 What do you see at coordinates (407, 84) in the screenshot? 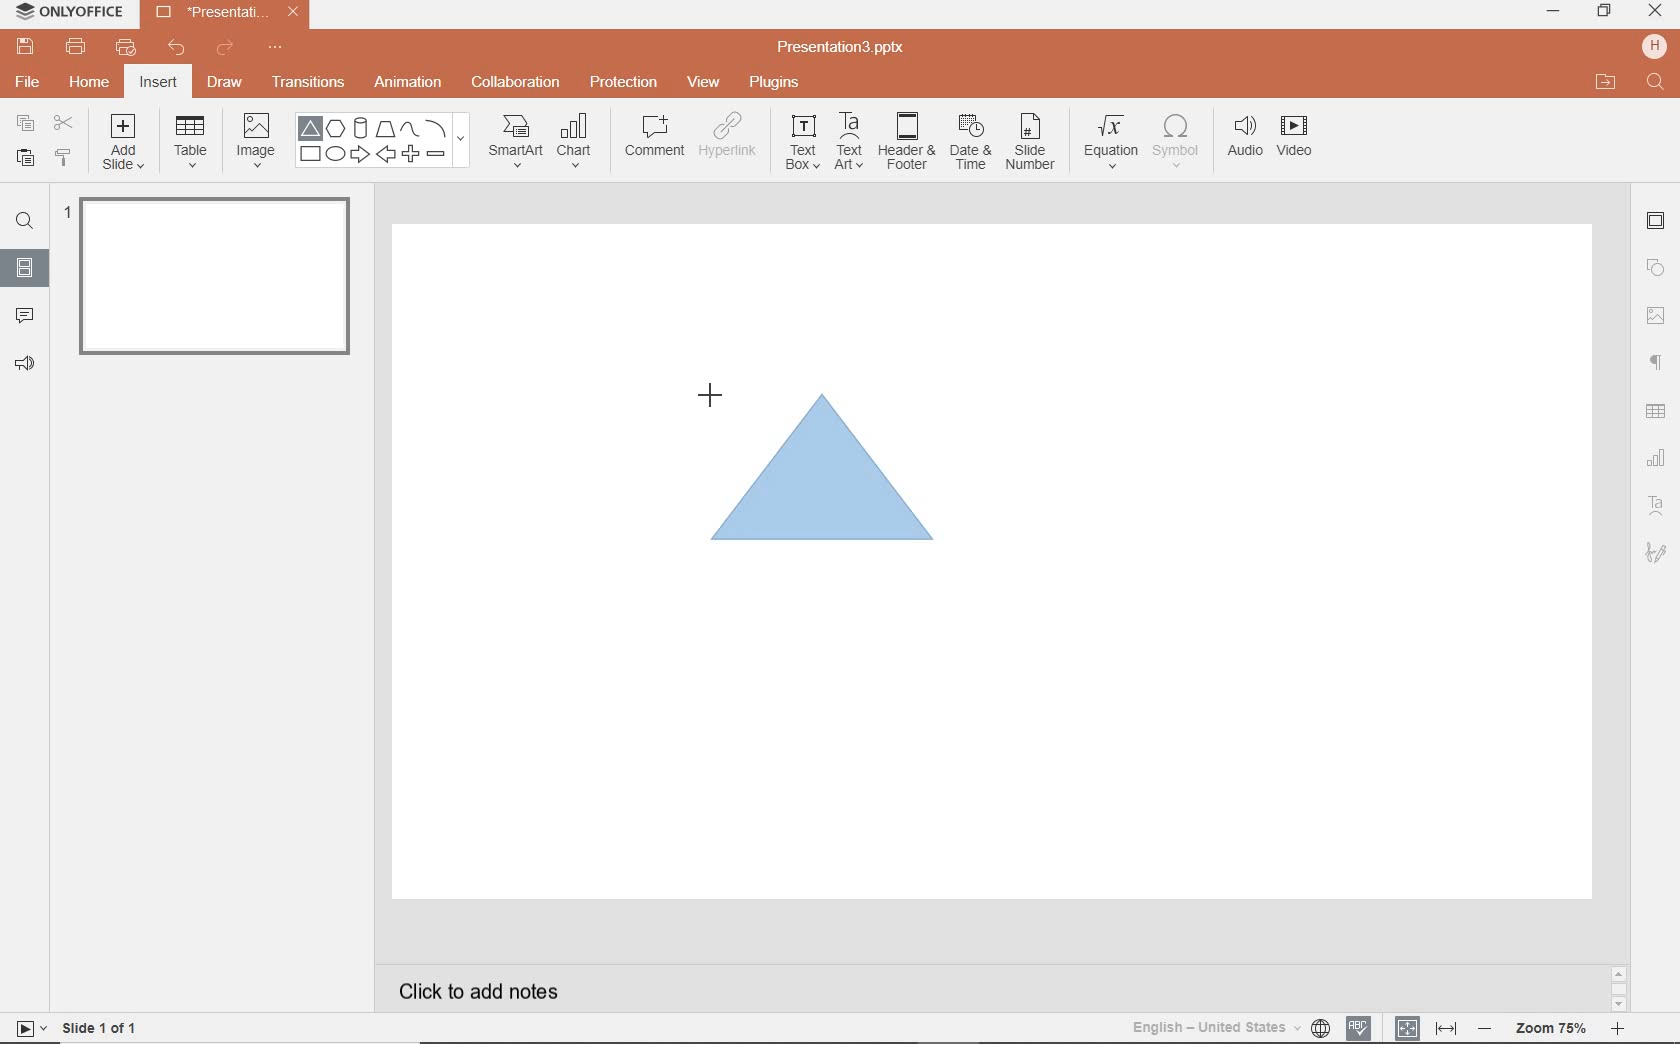
I see `ANIMATION` at bounding box center [407, 84].